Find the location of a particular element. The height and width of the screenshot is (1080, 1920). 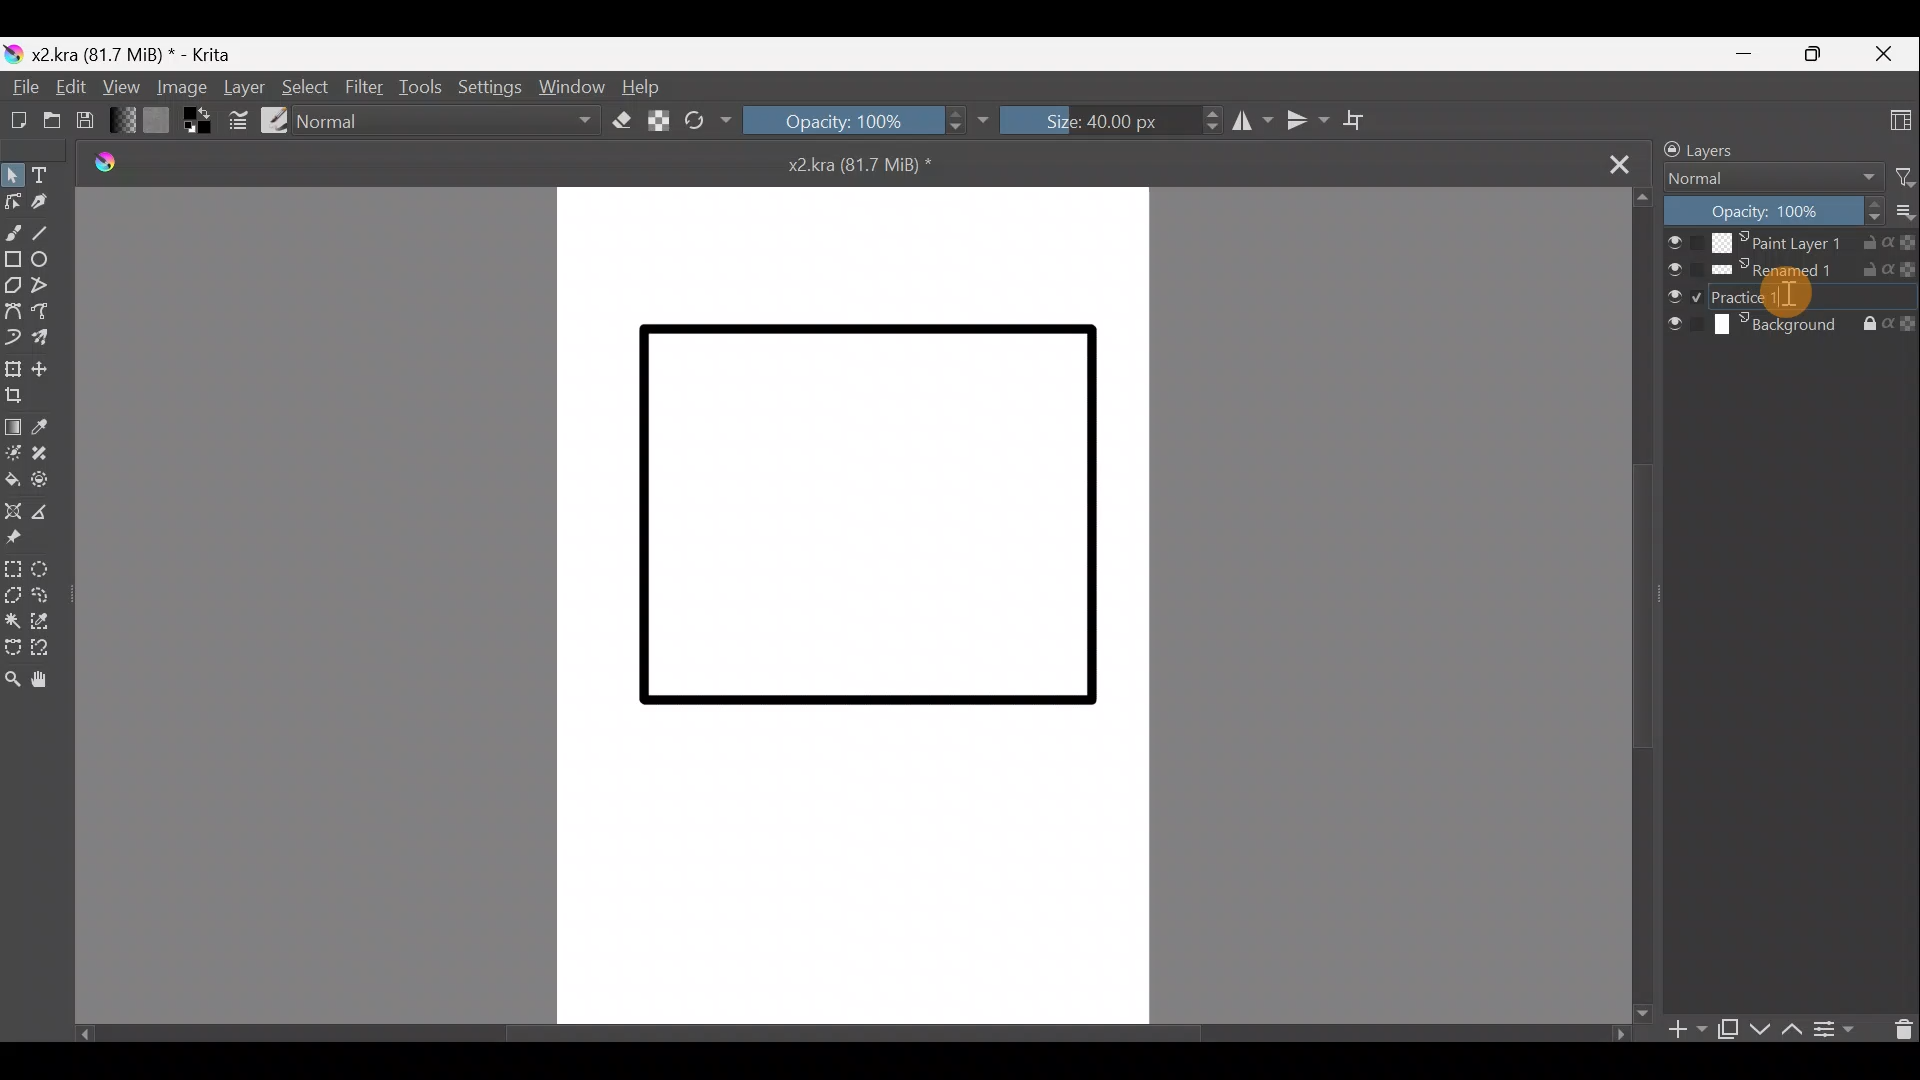

Paint Layer 1 is located at coordinates (1787, 242).